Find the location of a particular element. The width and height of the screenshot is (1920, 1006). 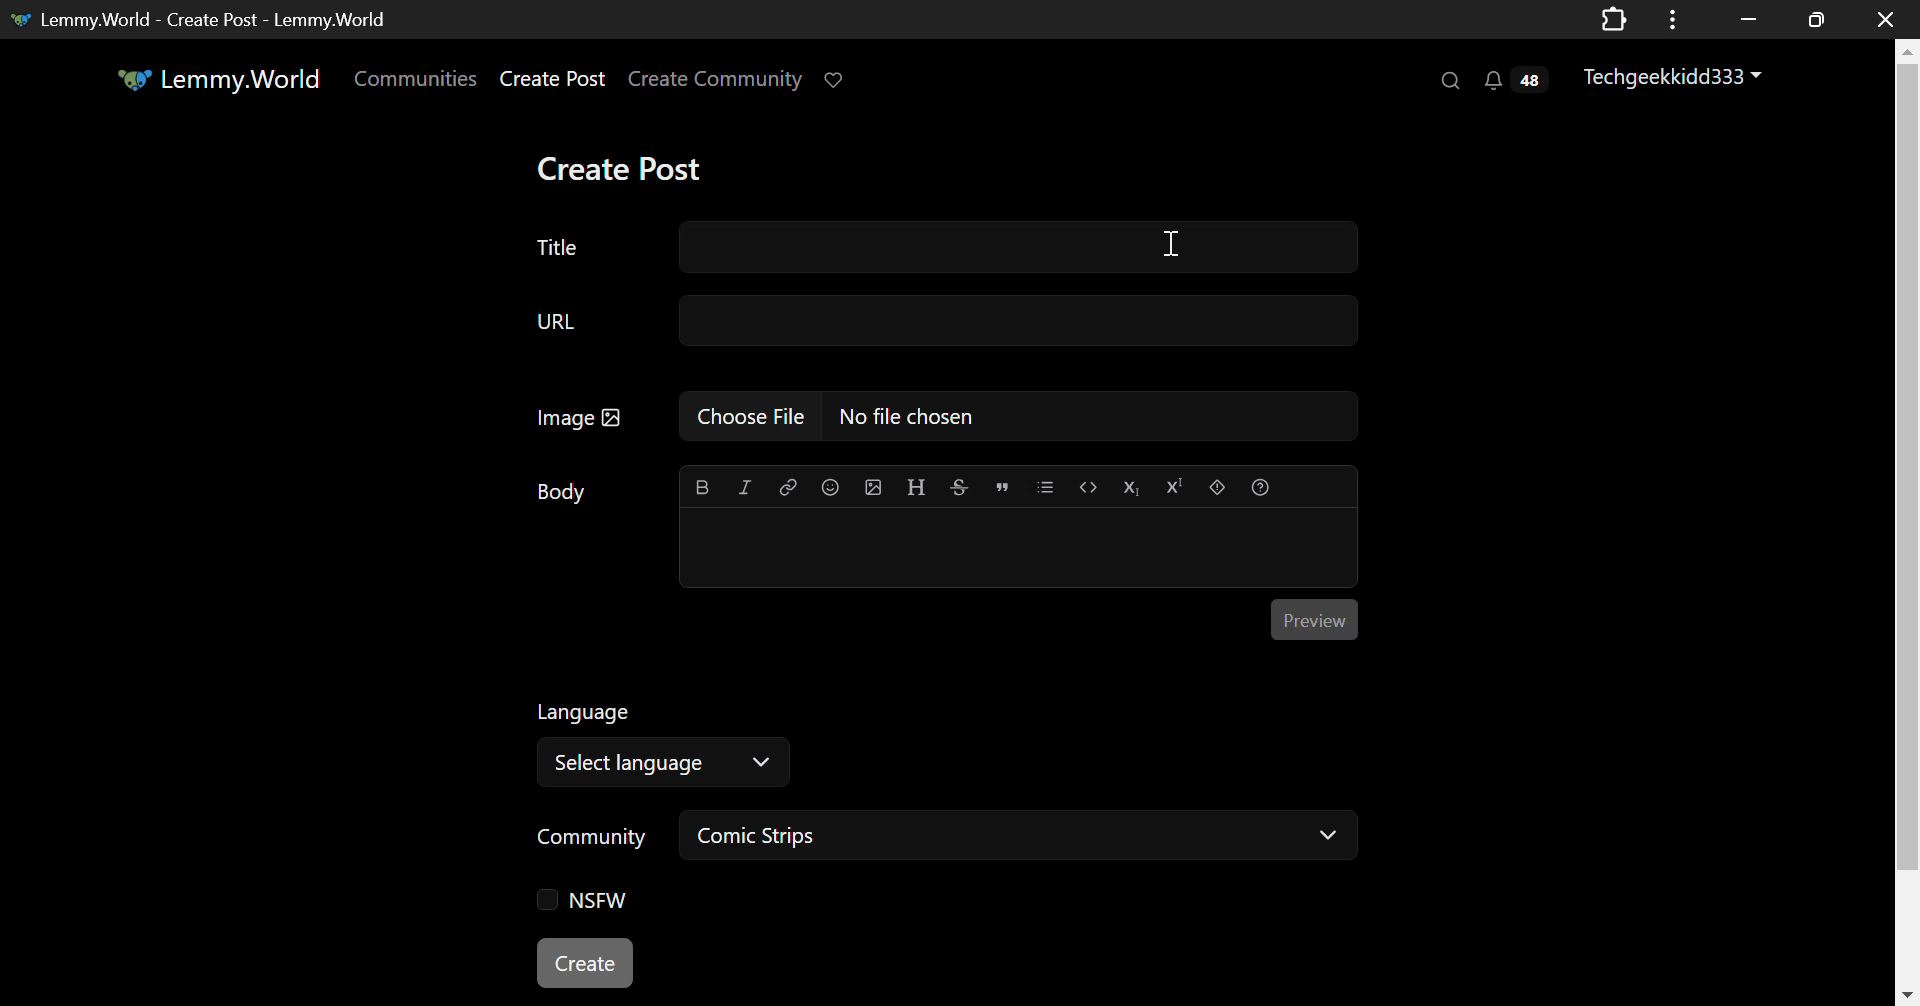

Code is located at coordinates (1088, 486).